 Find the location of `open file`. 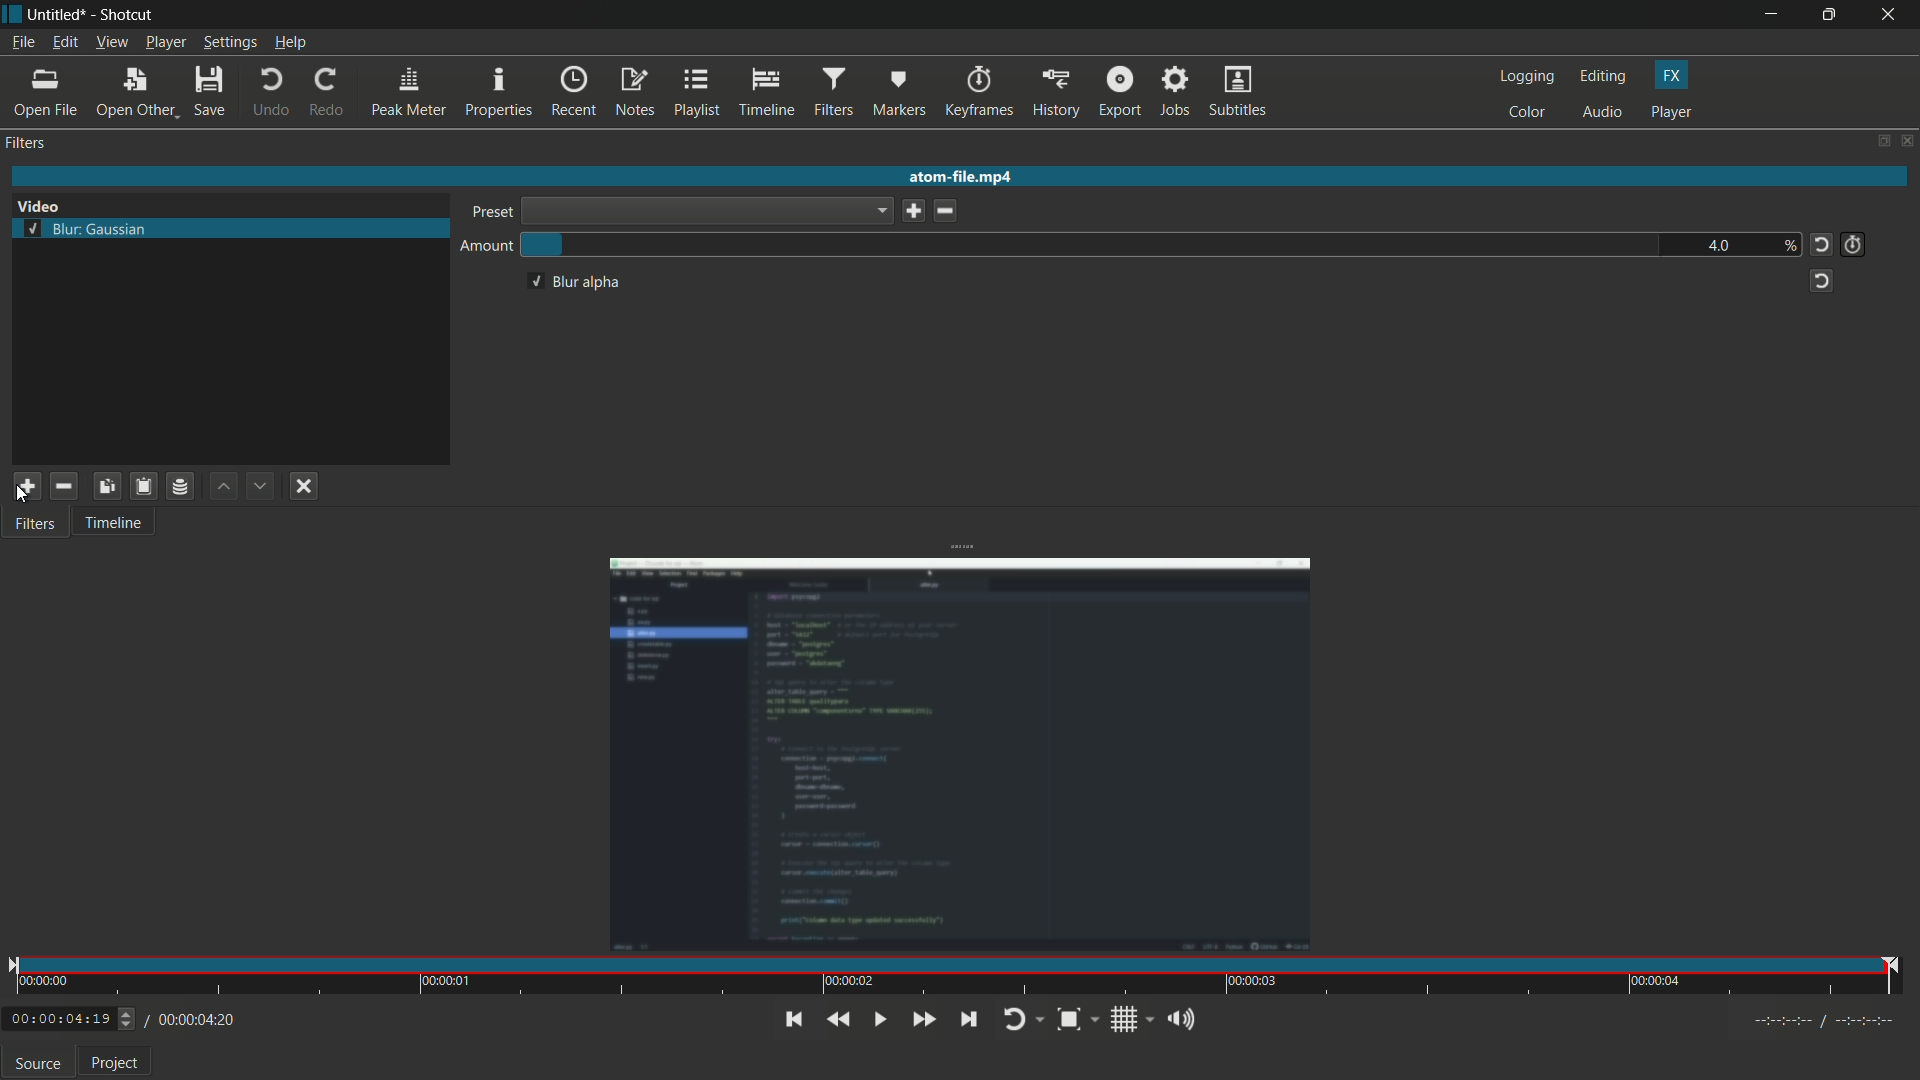

open file is located at coordinates (46, 93).